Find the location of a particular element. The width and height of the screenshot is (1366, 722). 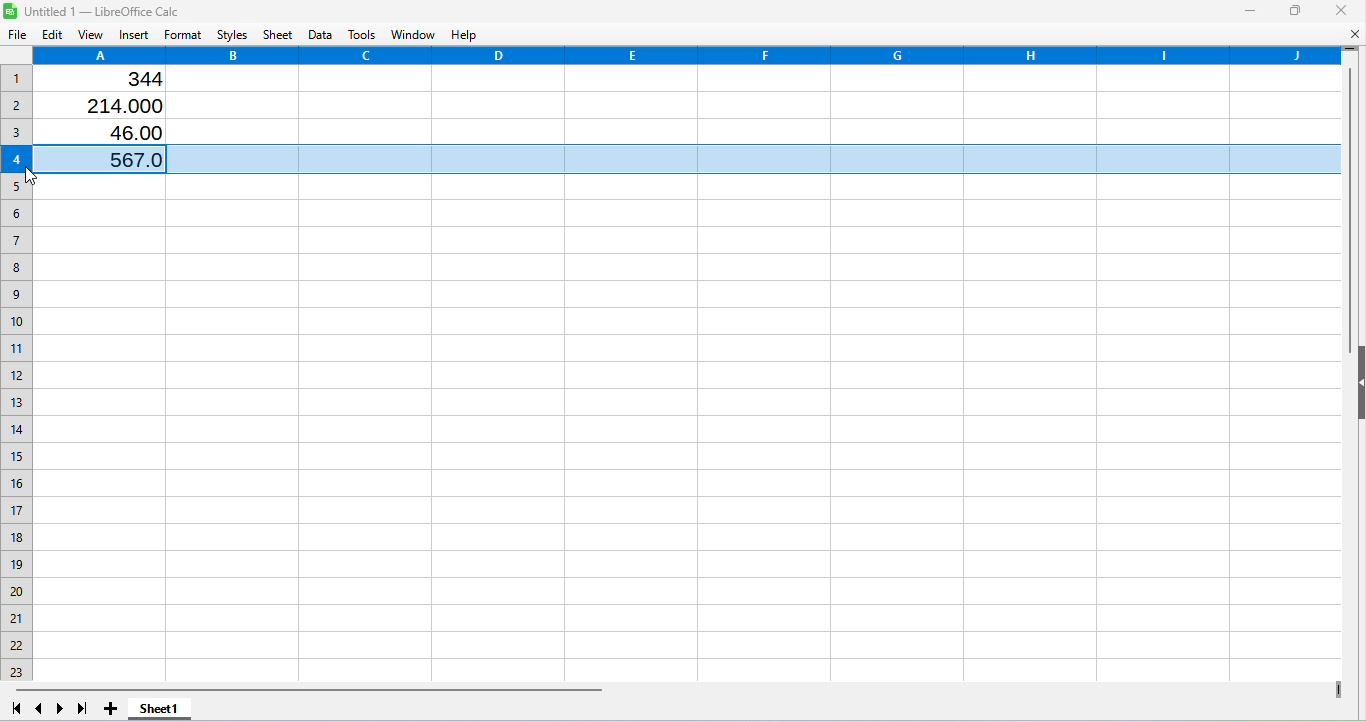

Maximize is located at coordinates (1294, 11).